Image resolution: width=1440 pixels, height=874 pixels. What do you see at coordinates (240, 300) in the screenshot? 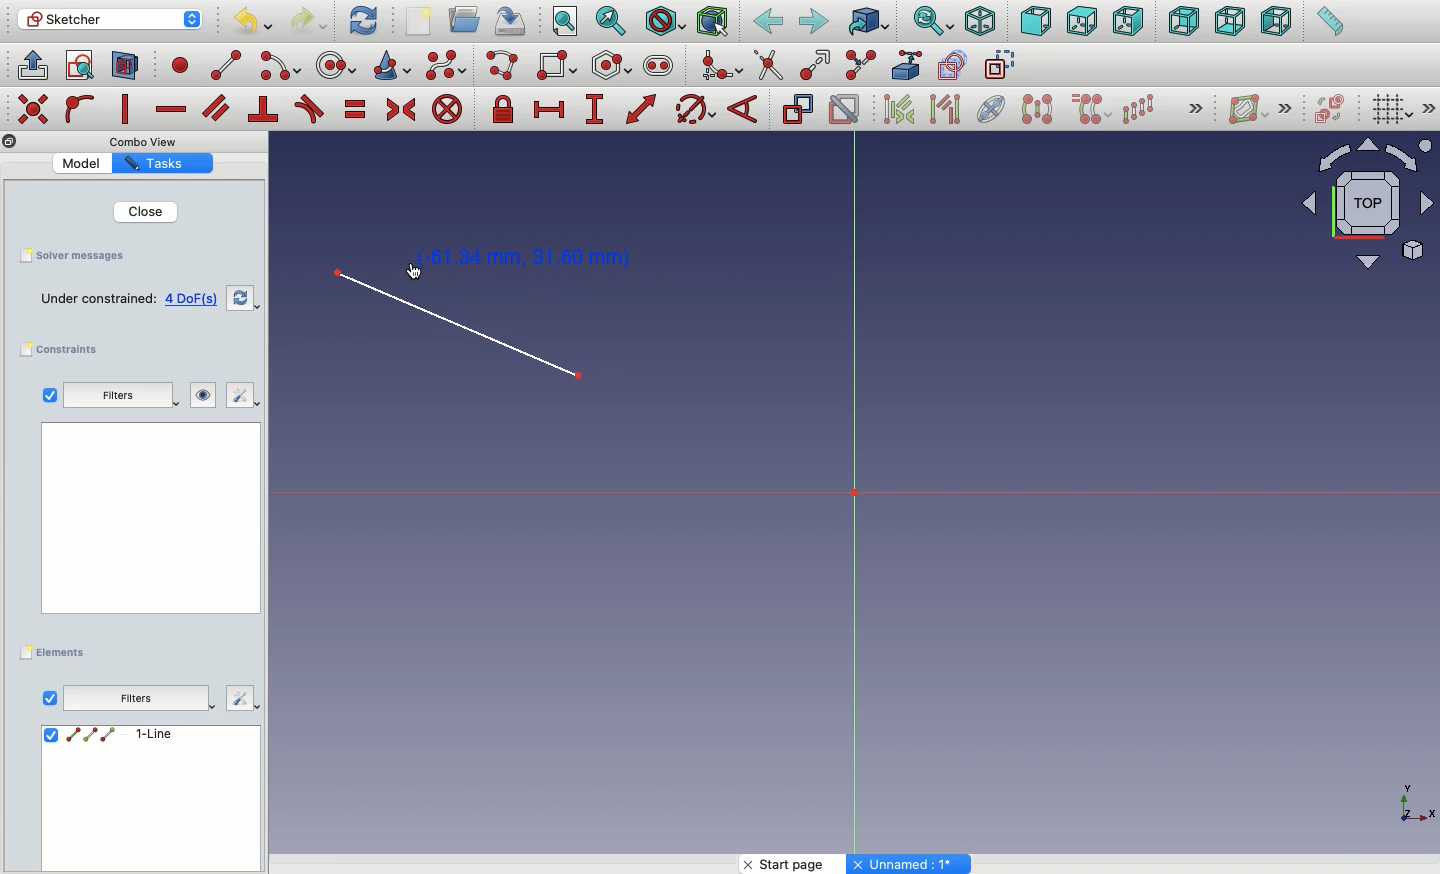
I see `Refresh` at bounding box center [240, 300].